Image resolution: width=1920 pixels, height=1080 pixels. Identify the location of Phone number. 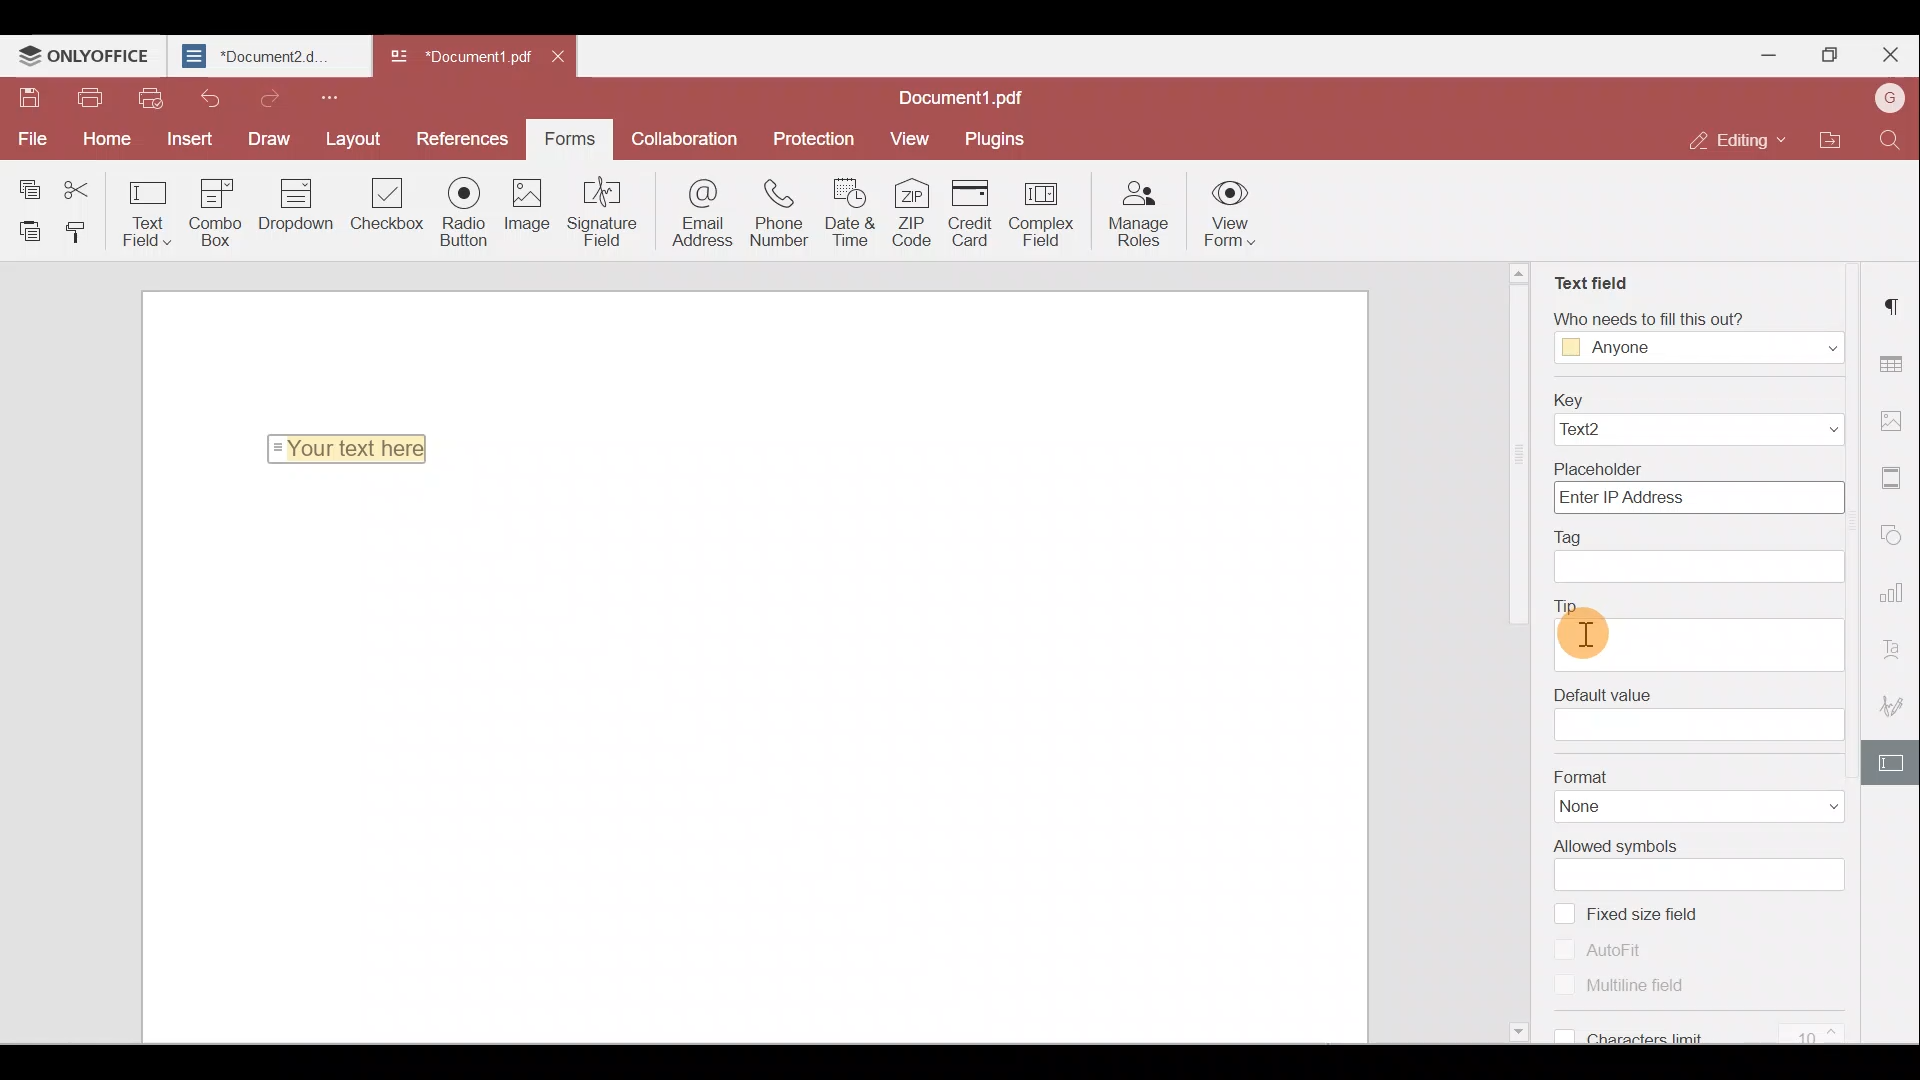
(780, 215).